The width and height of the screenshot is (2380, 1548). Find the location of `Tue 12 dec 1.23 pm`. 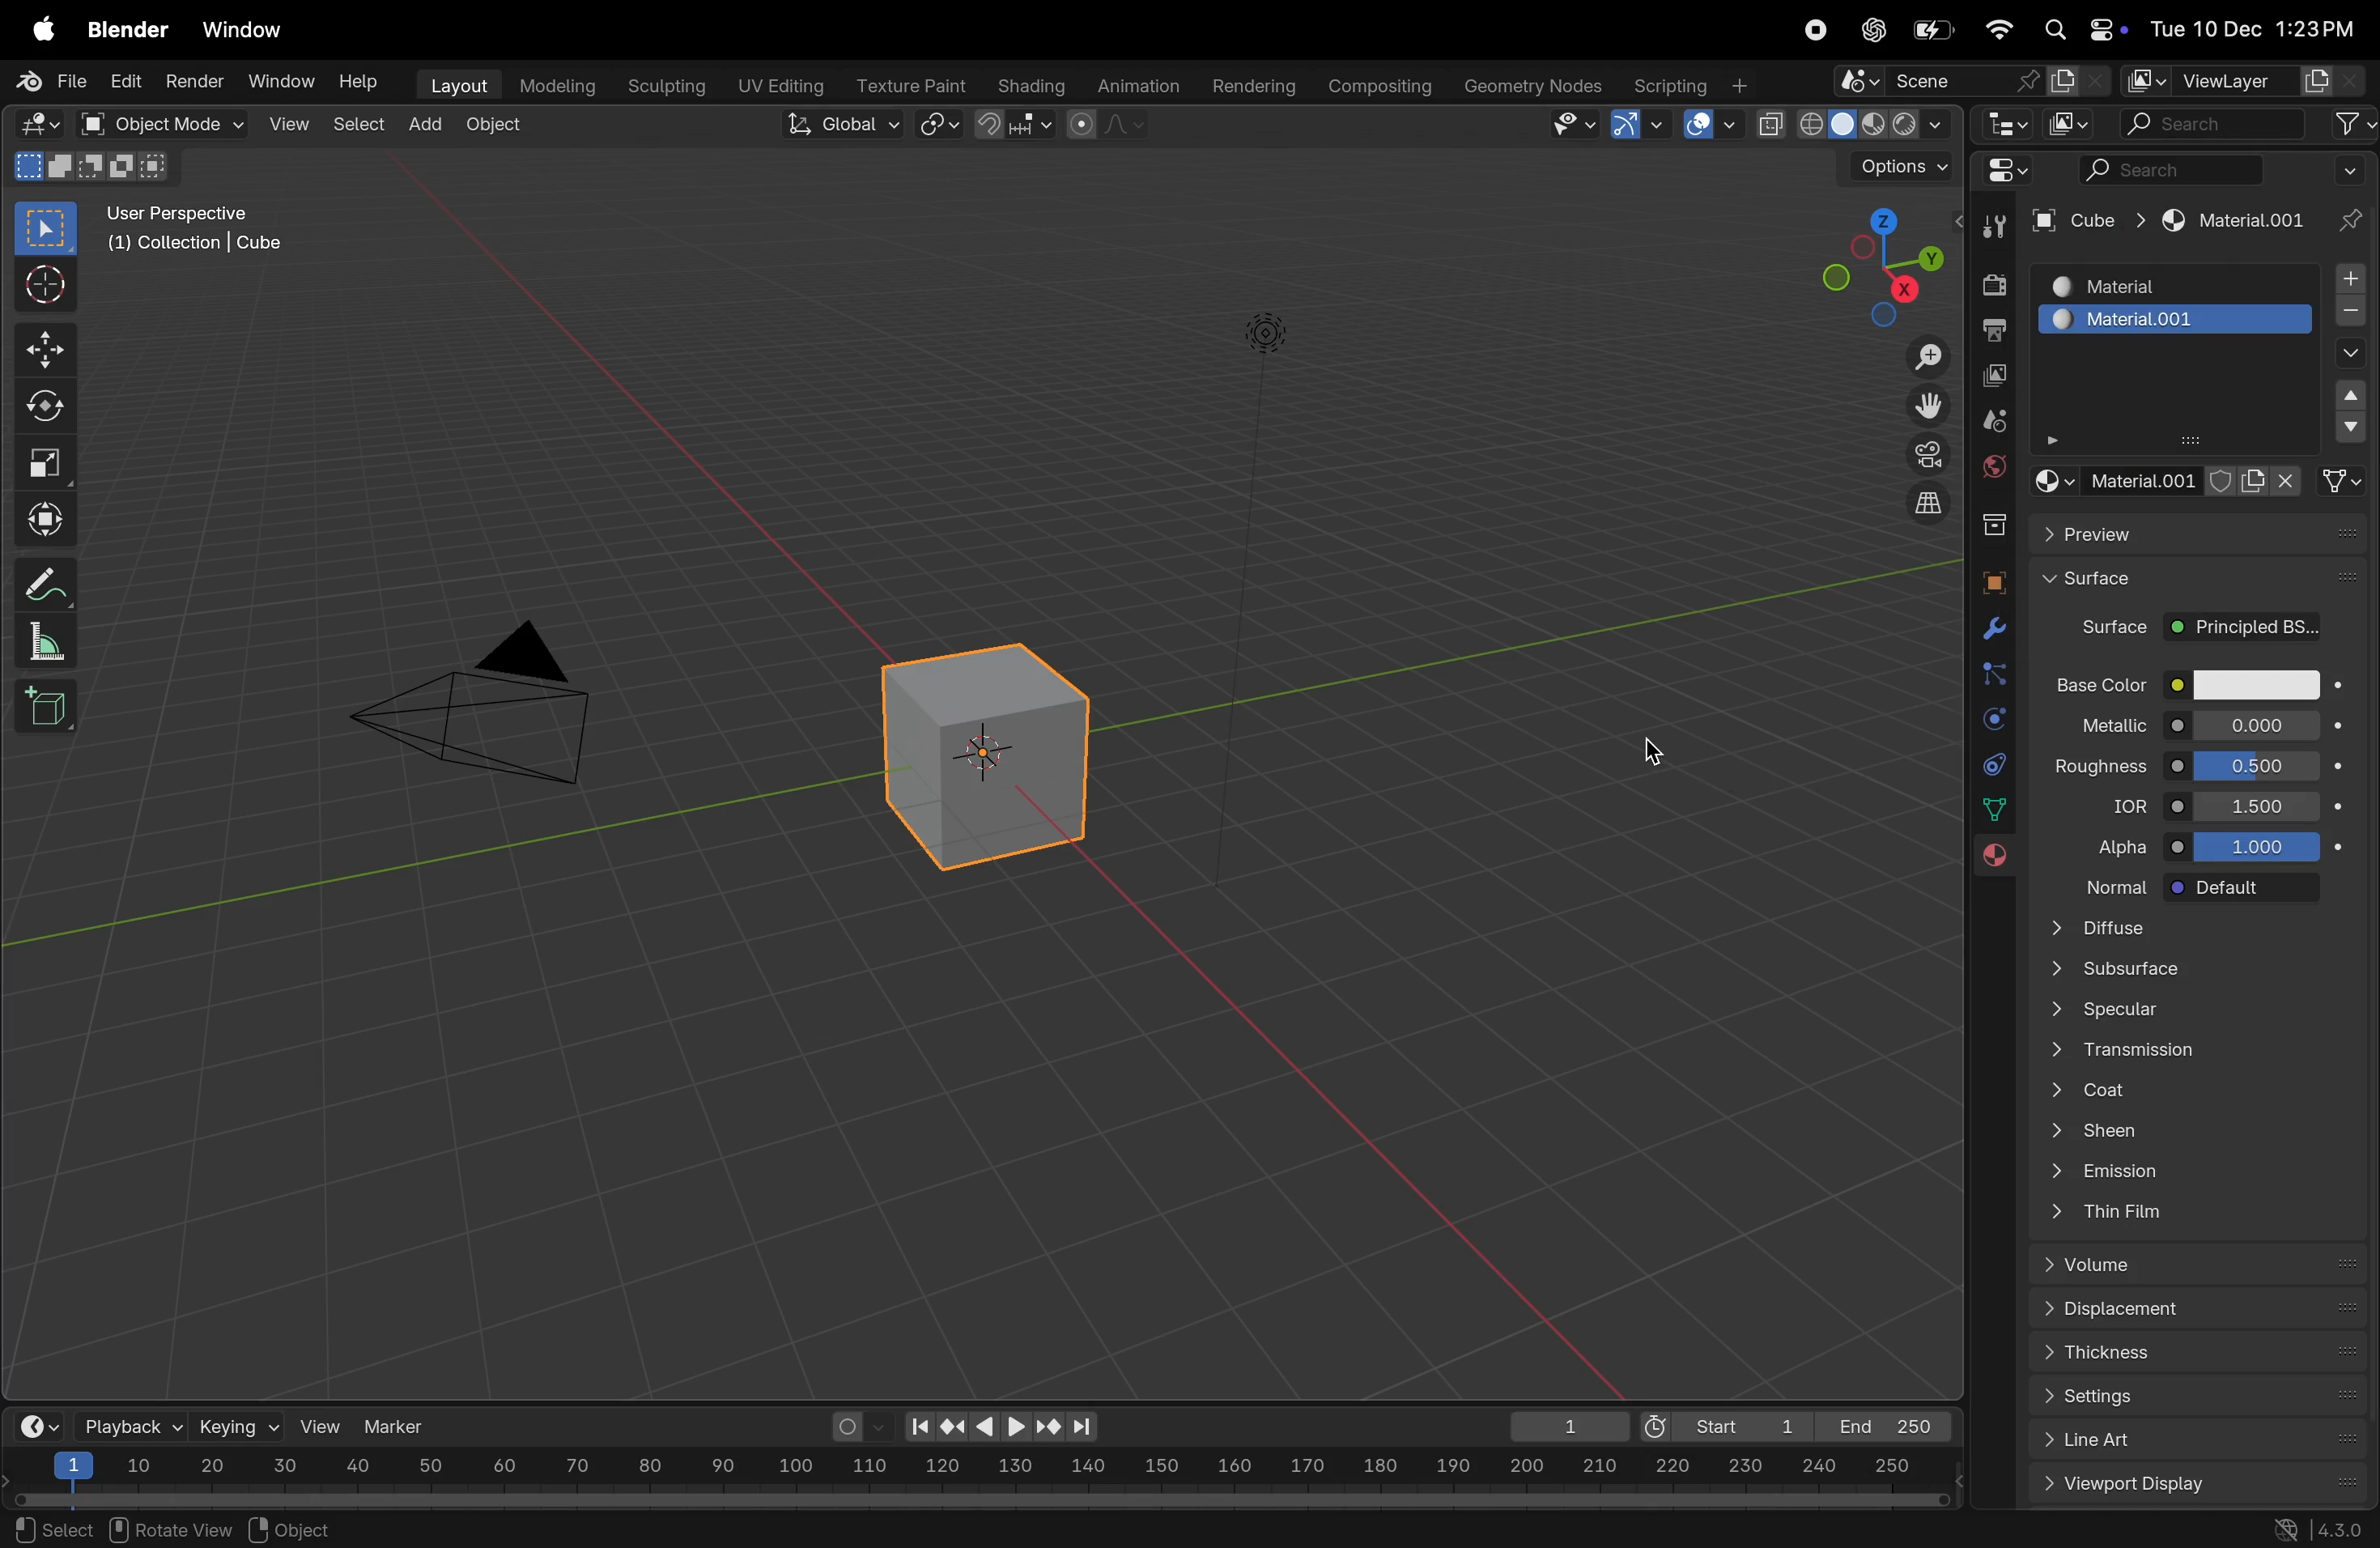

Tue 12 dec 1.23 pm is located at coordinates (2250, 29).